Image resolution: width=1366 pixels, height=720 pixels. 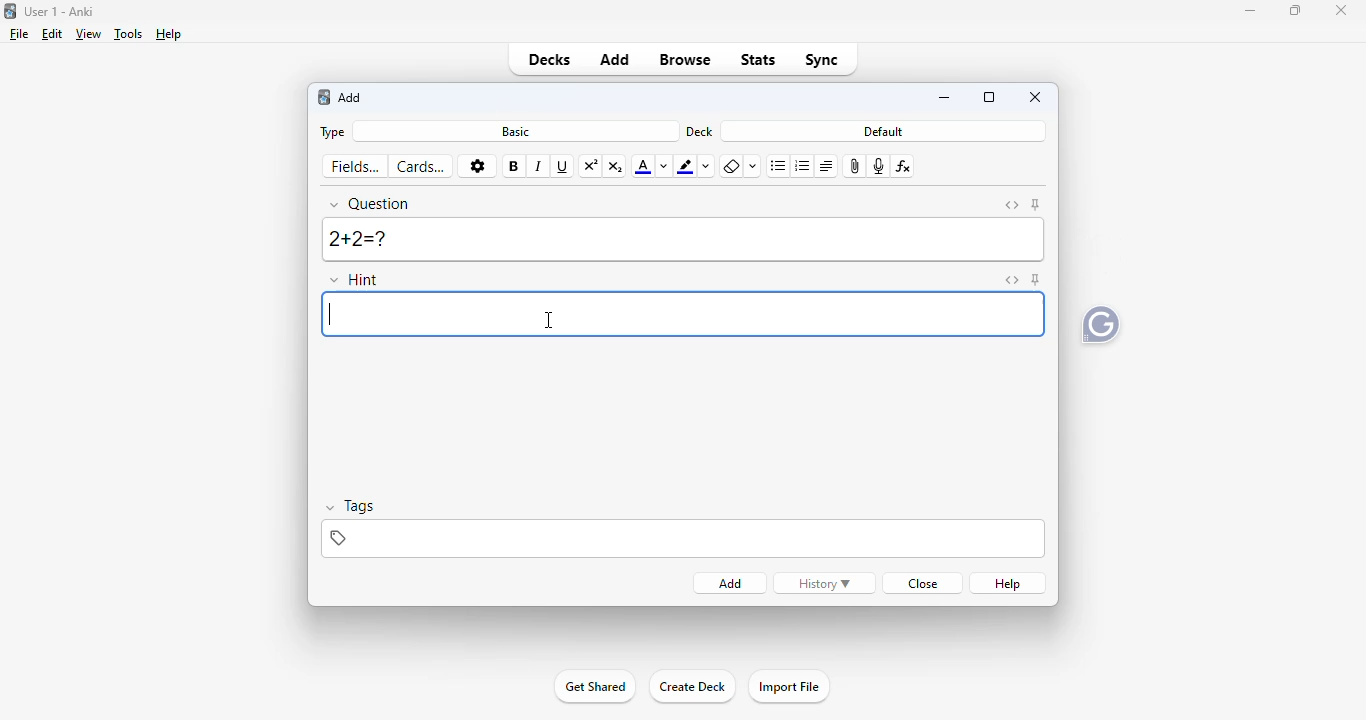 I want to click on tags, so click(x=683, y=539).